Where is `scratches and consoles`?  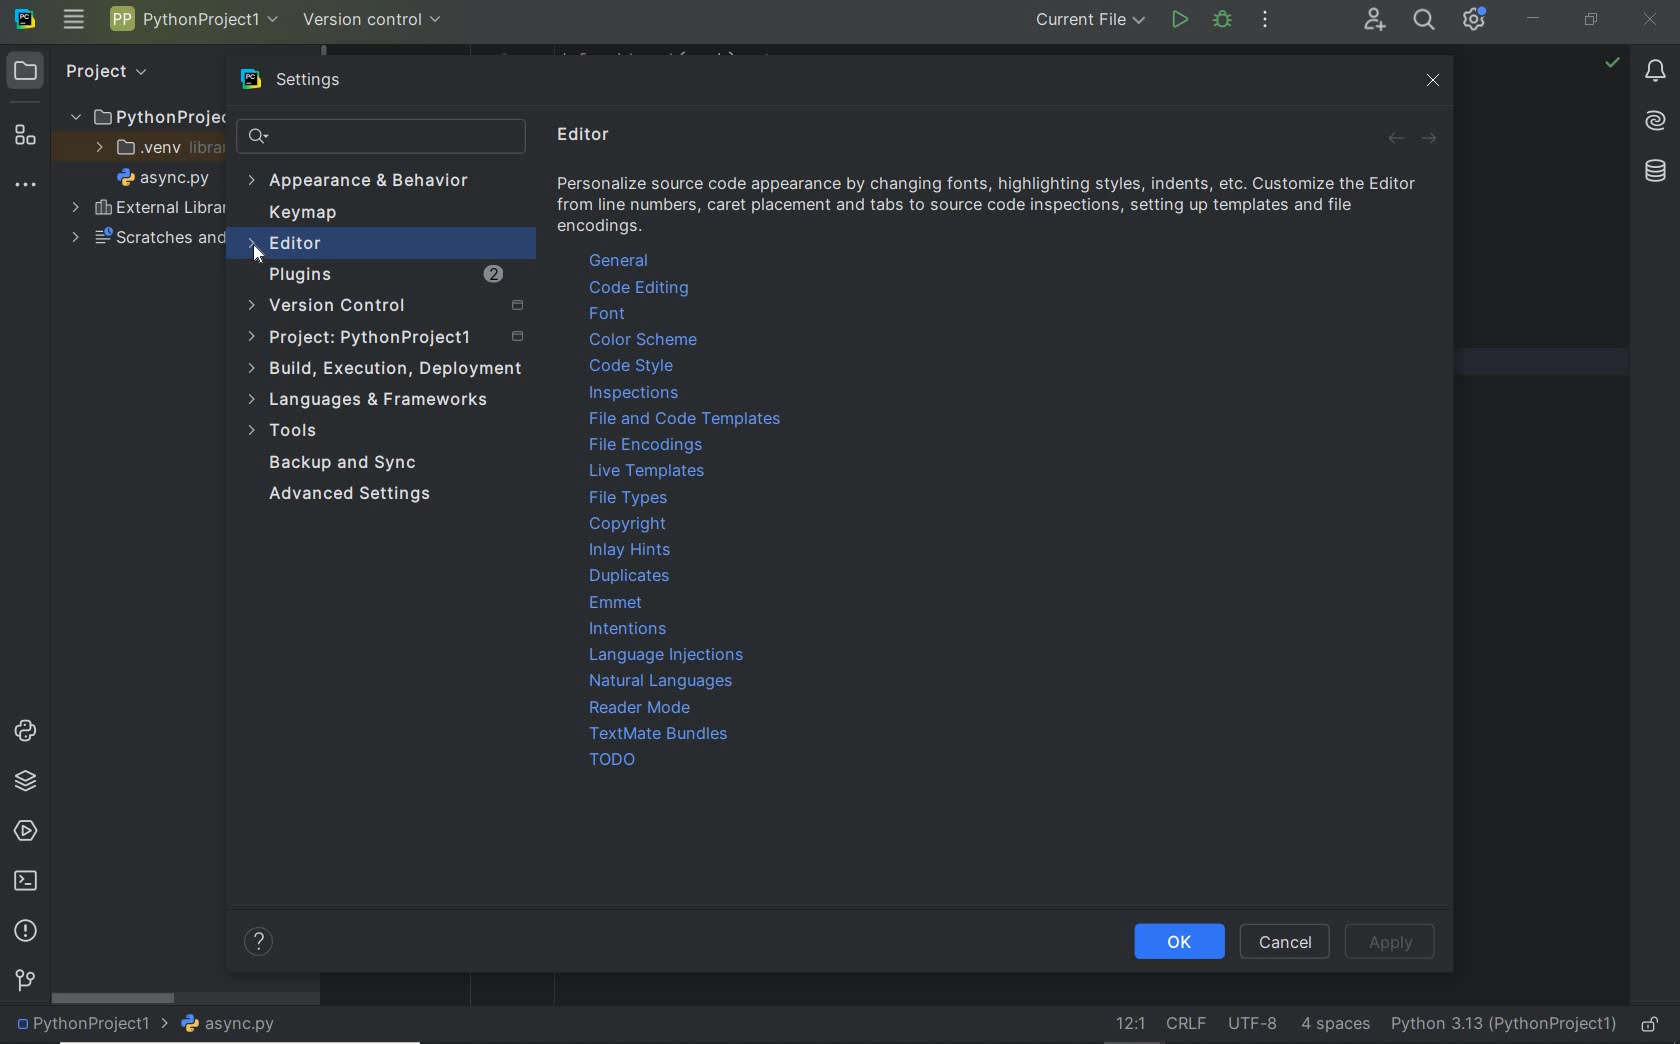 scratches and consoles is located at coordinates (138, 240).